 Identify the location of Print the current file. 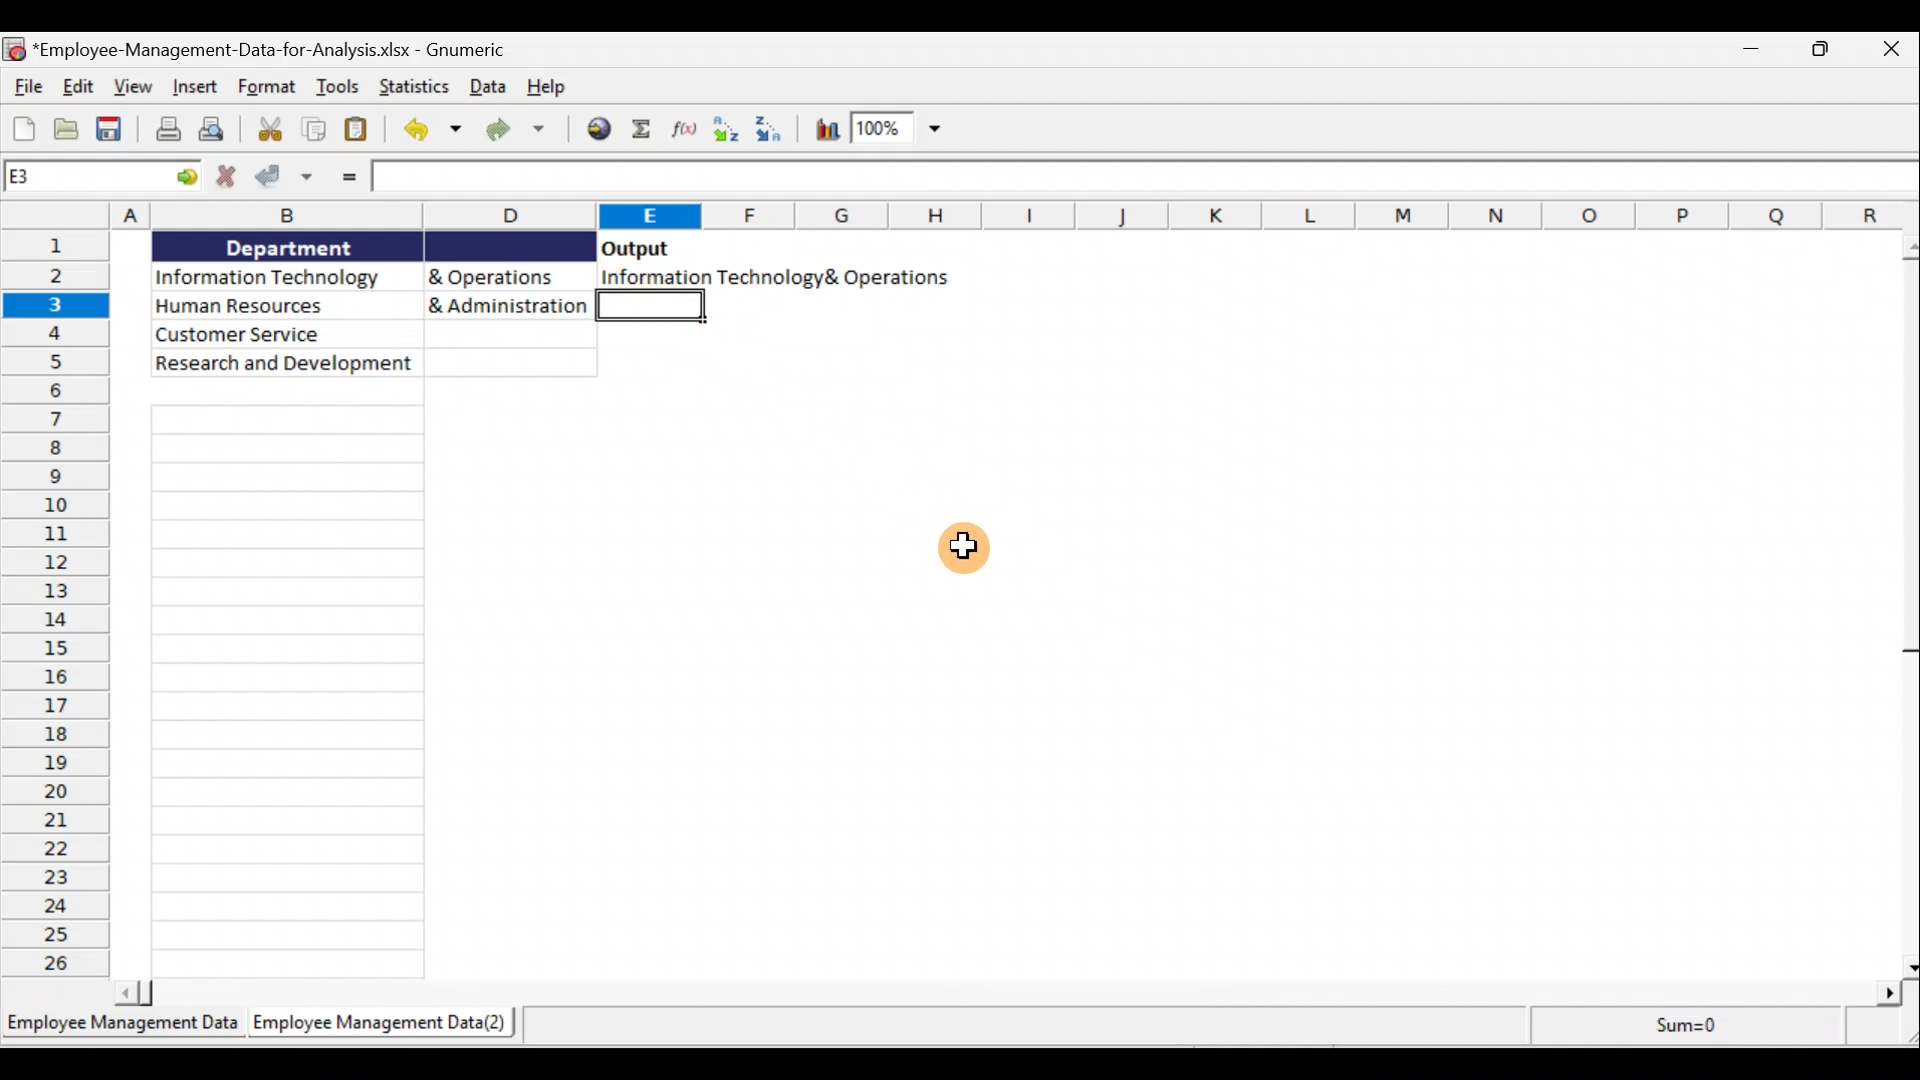
(165, 129).